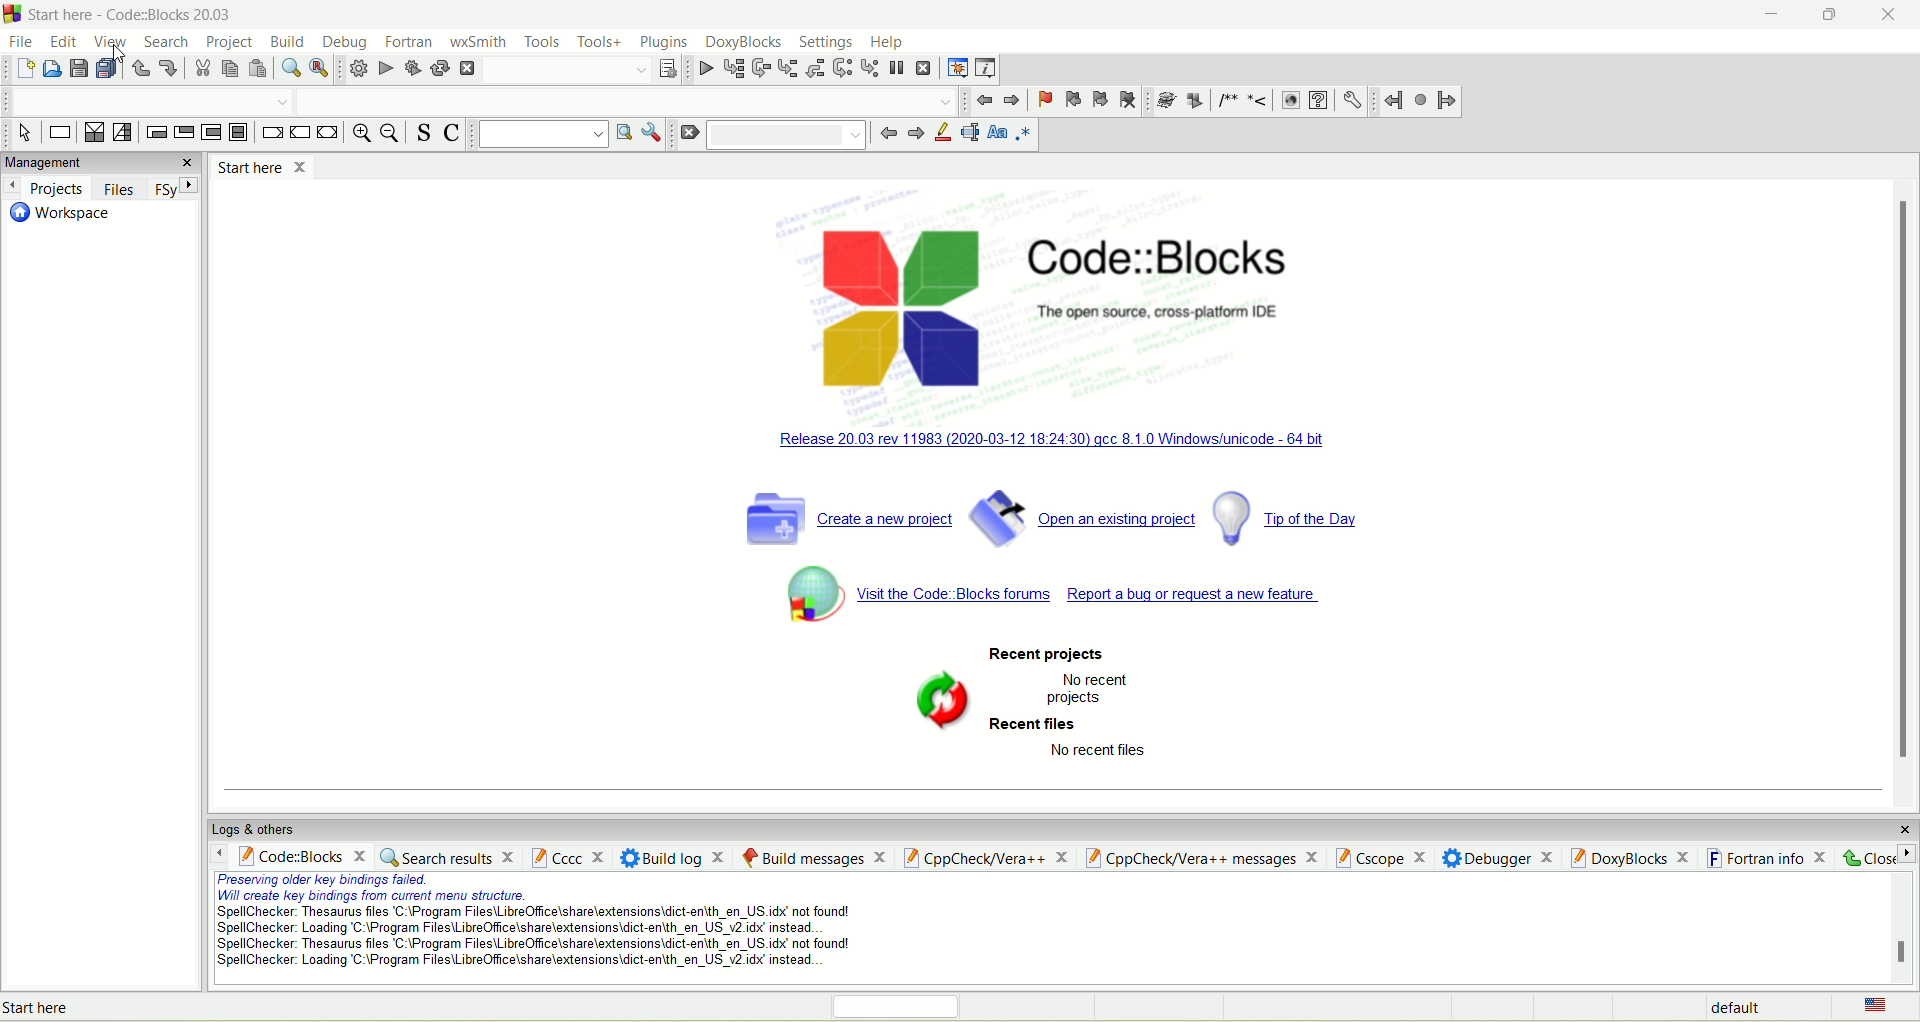 This screenshot has height=1022, width=1920. Describe the element at coordinates (1898, 824) in the screenshot. I see `close` at that location.